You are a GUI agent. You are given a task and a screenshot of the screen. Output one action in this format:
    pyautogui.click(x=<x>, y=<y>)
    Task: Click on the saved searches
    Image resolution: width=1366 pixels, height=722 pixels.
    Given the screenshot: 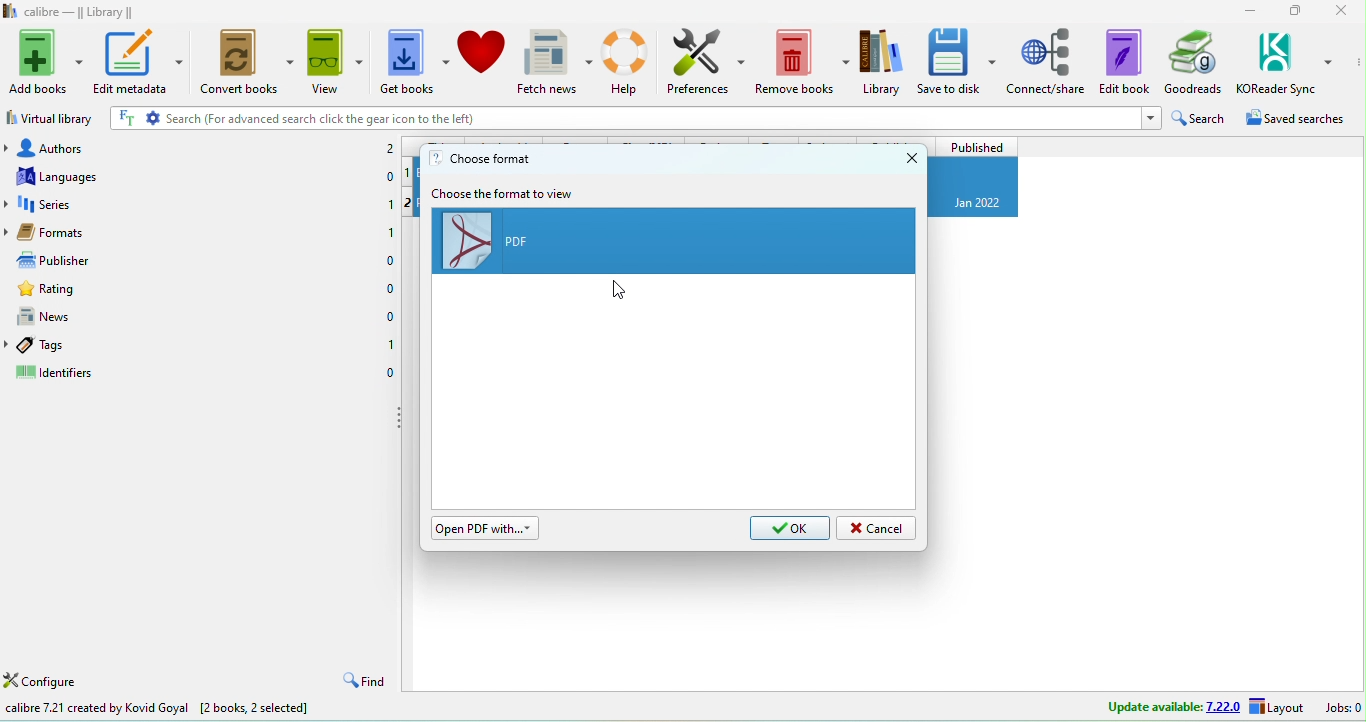 What is the action you would take?
    pyautogui.click(x=1303, y=118)
    